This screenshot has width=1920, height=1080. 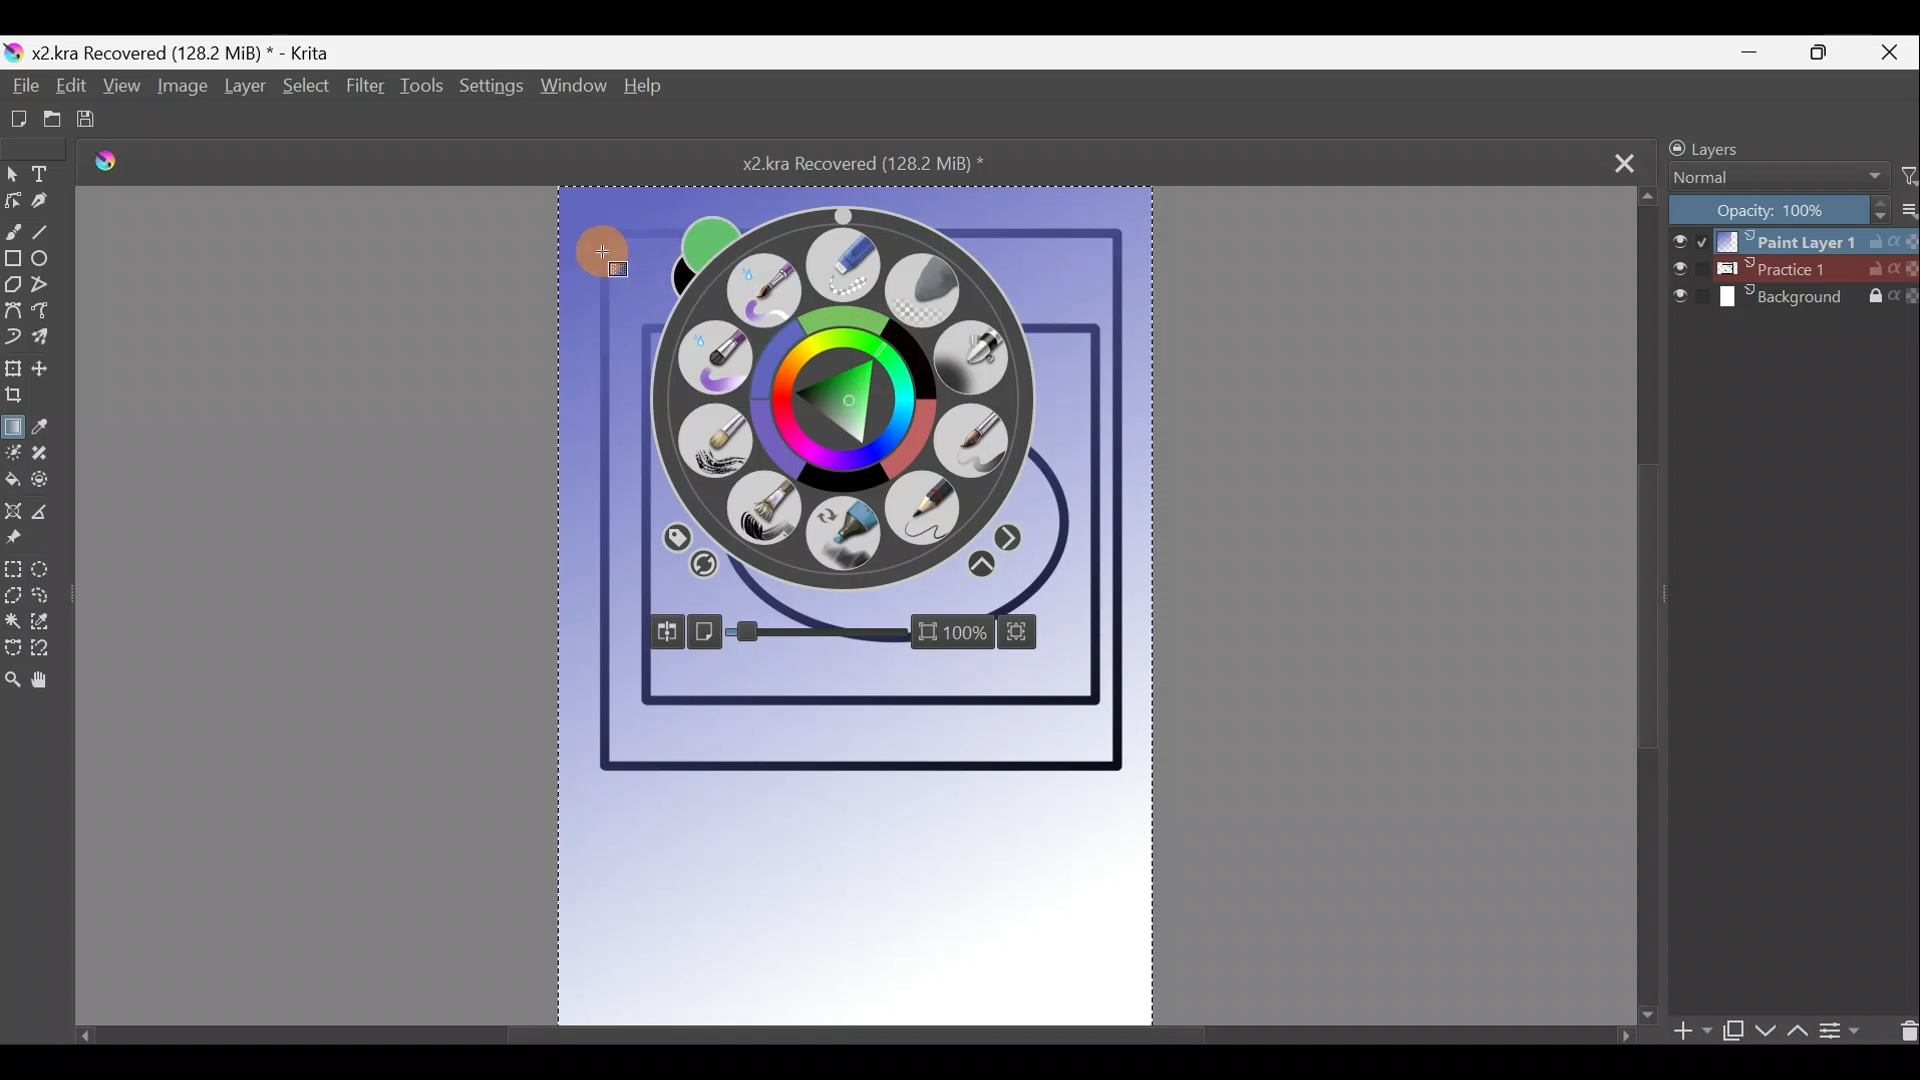 What do you see at coordinates (69, 90) in the screenshot?
I see `Edit` at bounding box center [69, 90].